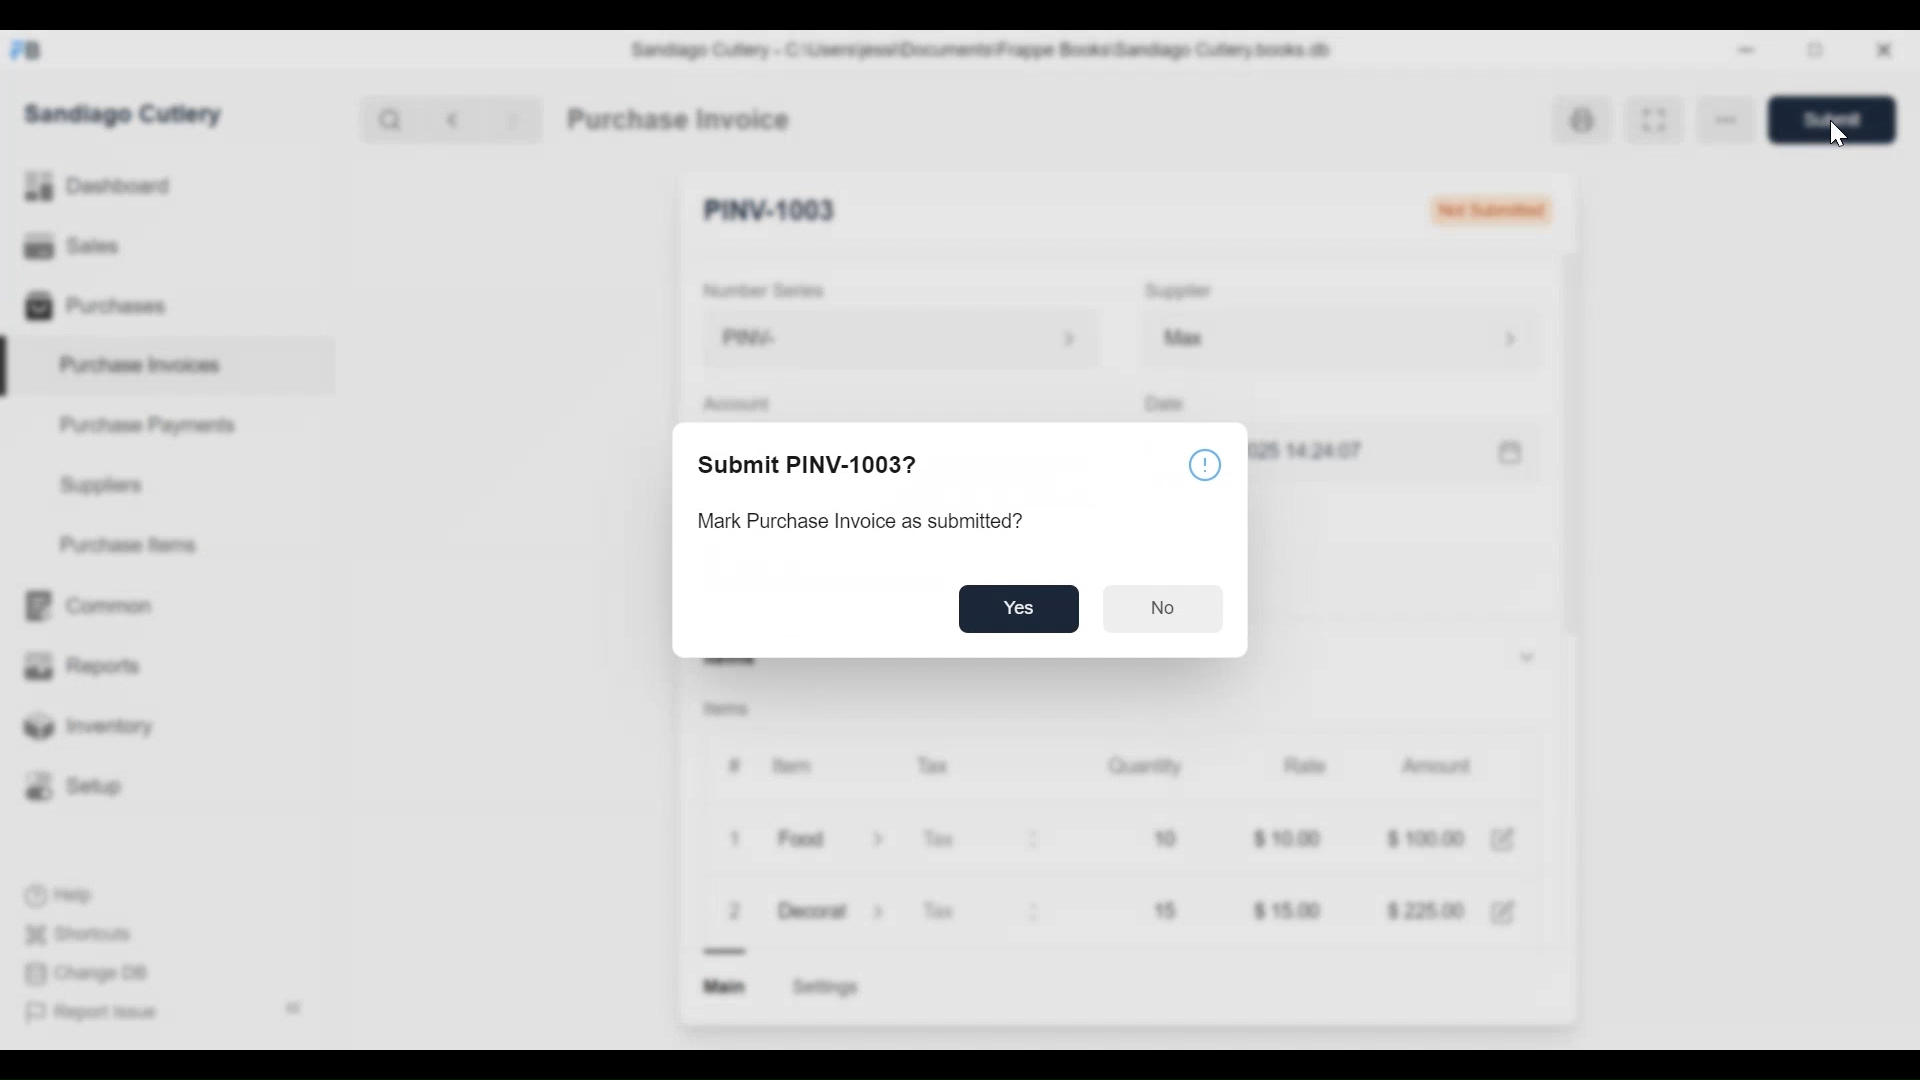 The image size is (1920, 1080). Describe the element at coordinates (1837, 137) in the screenshot. I see `Cursor` at that location.